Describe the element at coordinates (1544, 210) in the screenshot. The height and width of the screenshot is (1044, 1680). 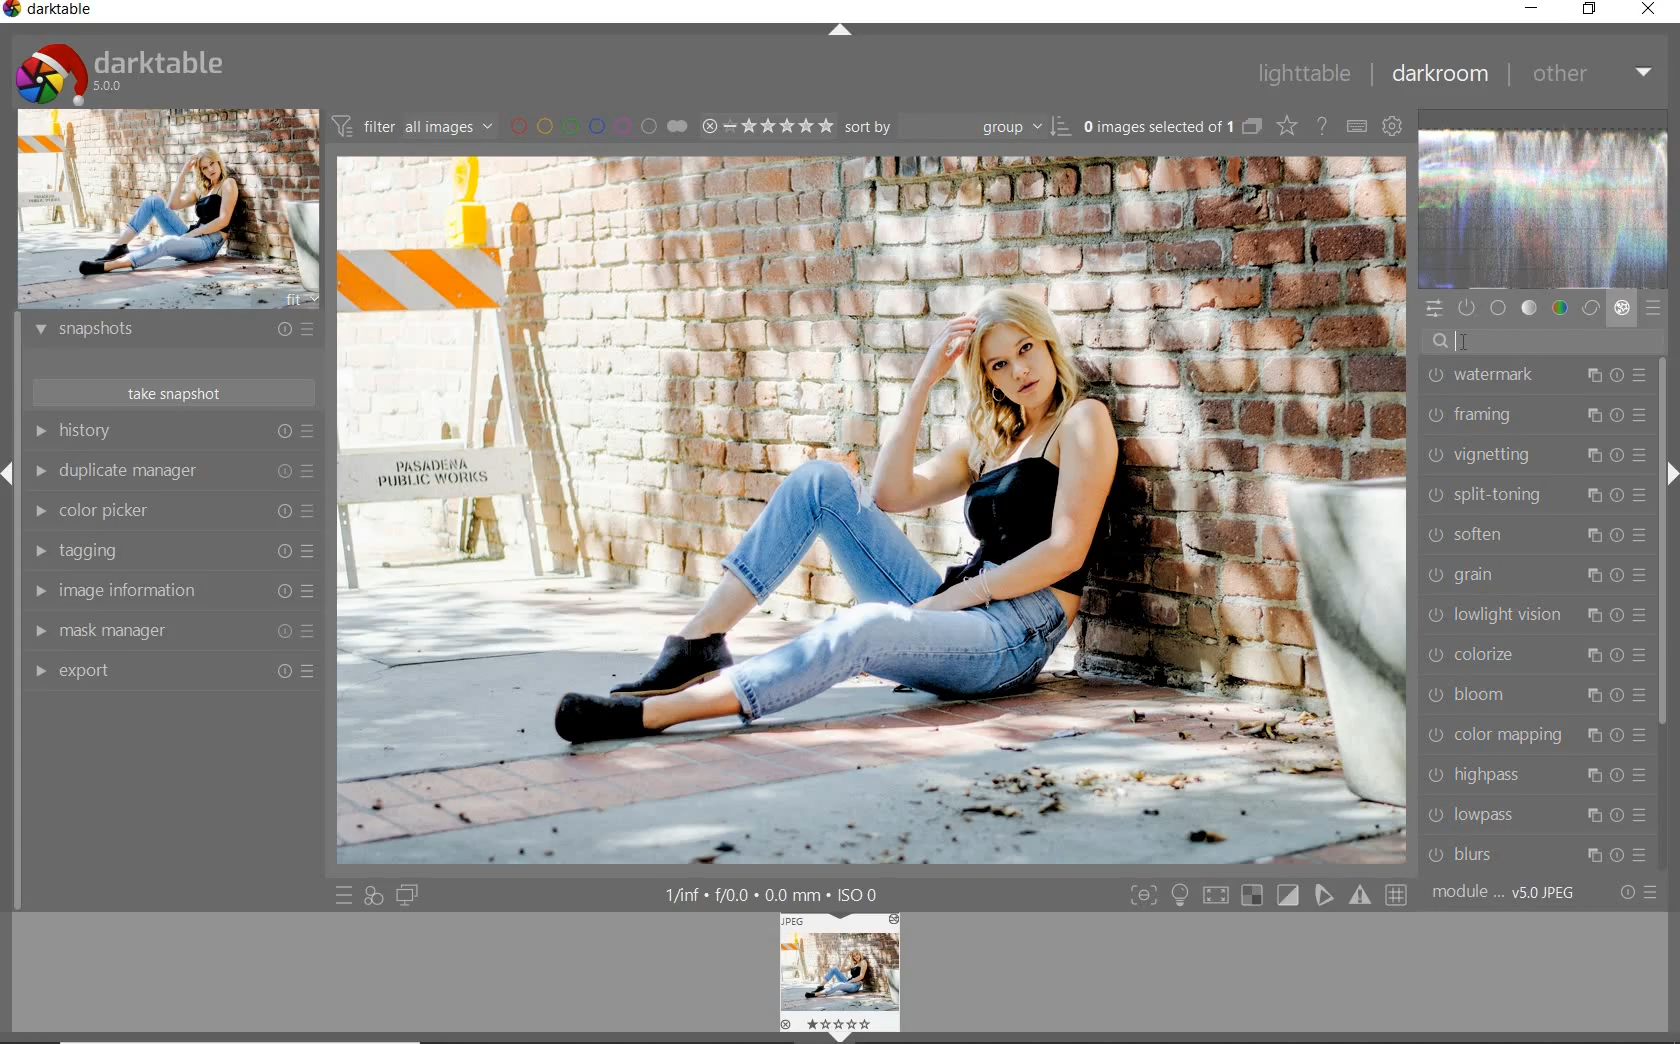
I see `waveform` at that location.